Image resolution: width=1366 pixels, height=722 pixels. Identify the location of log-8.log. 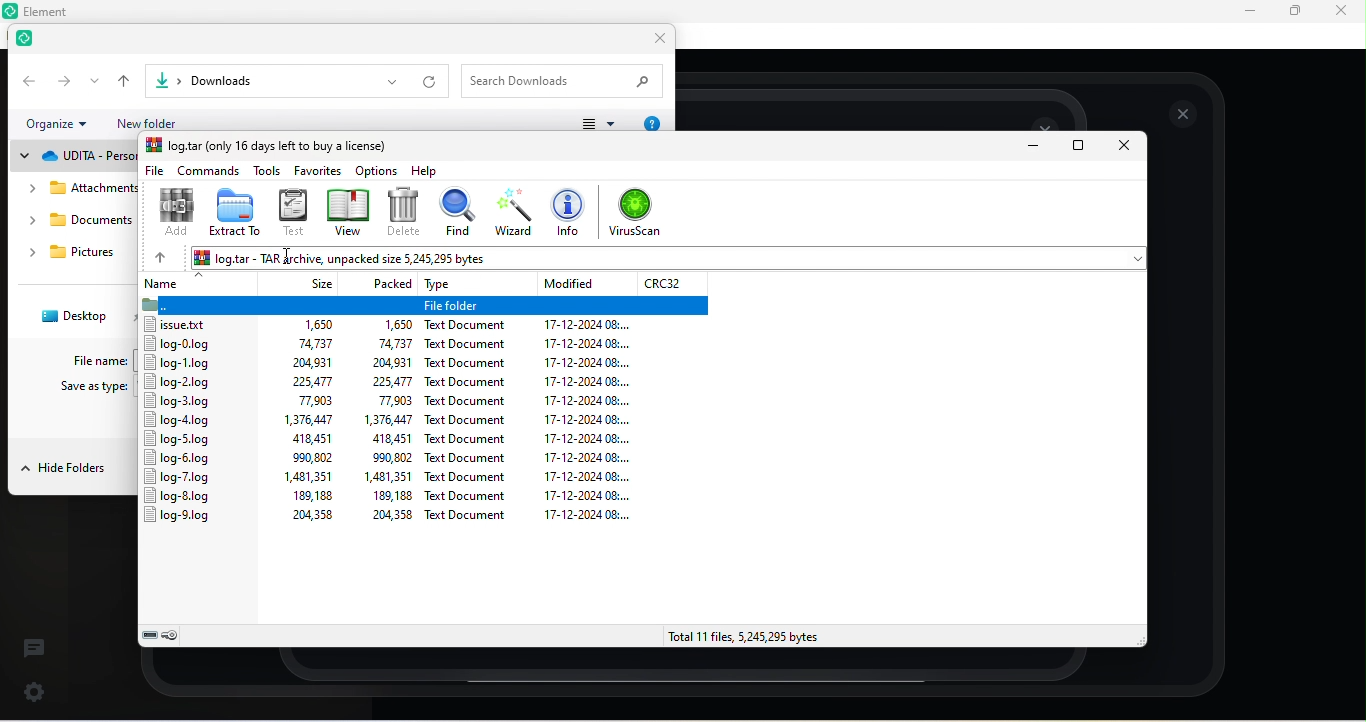
(188, 496).